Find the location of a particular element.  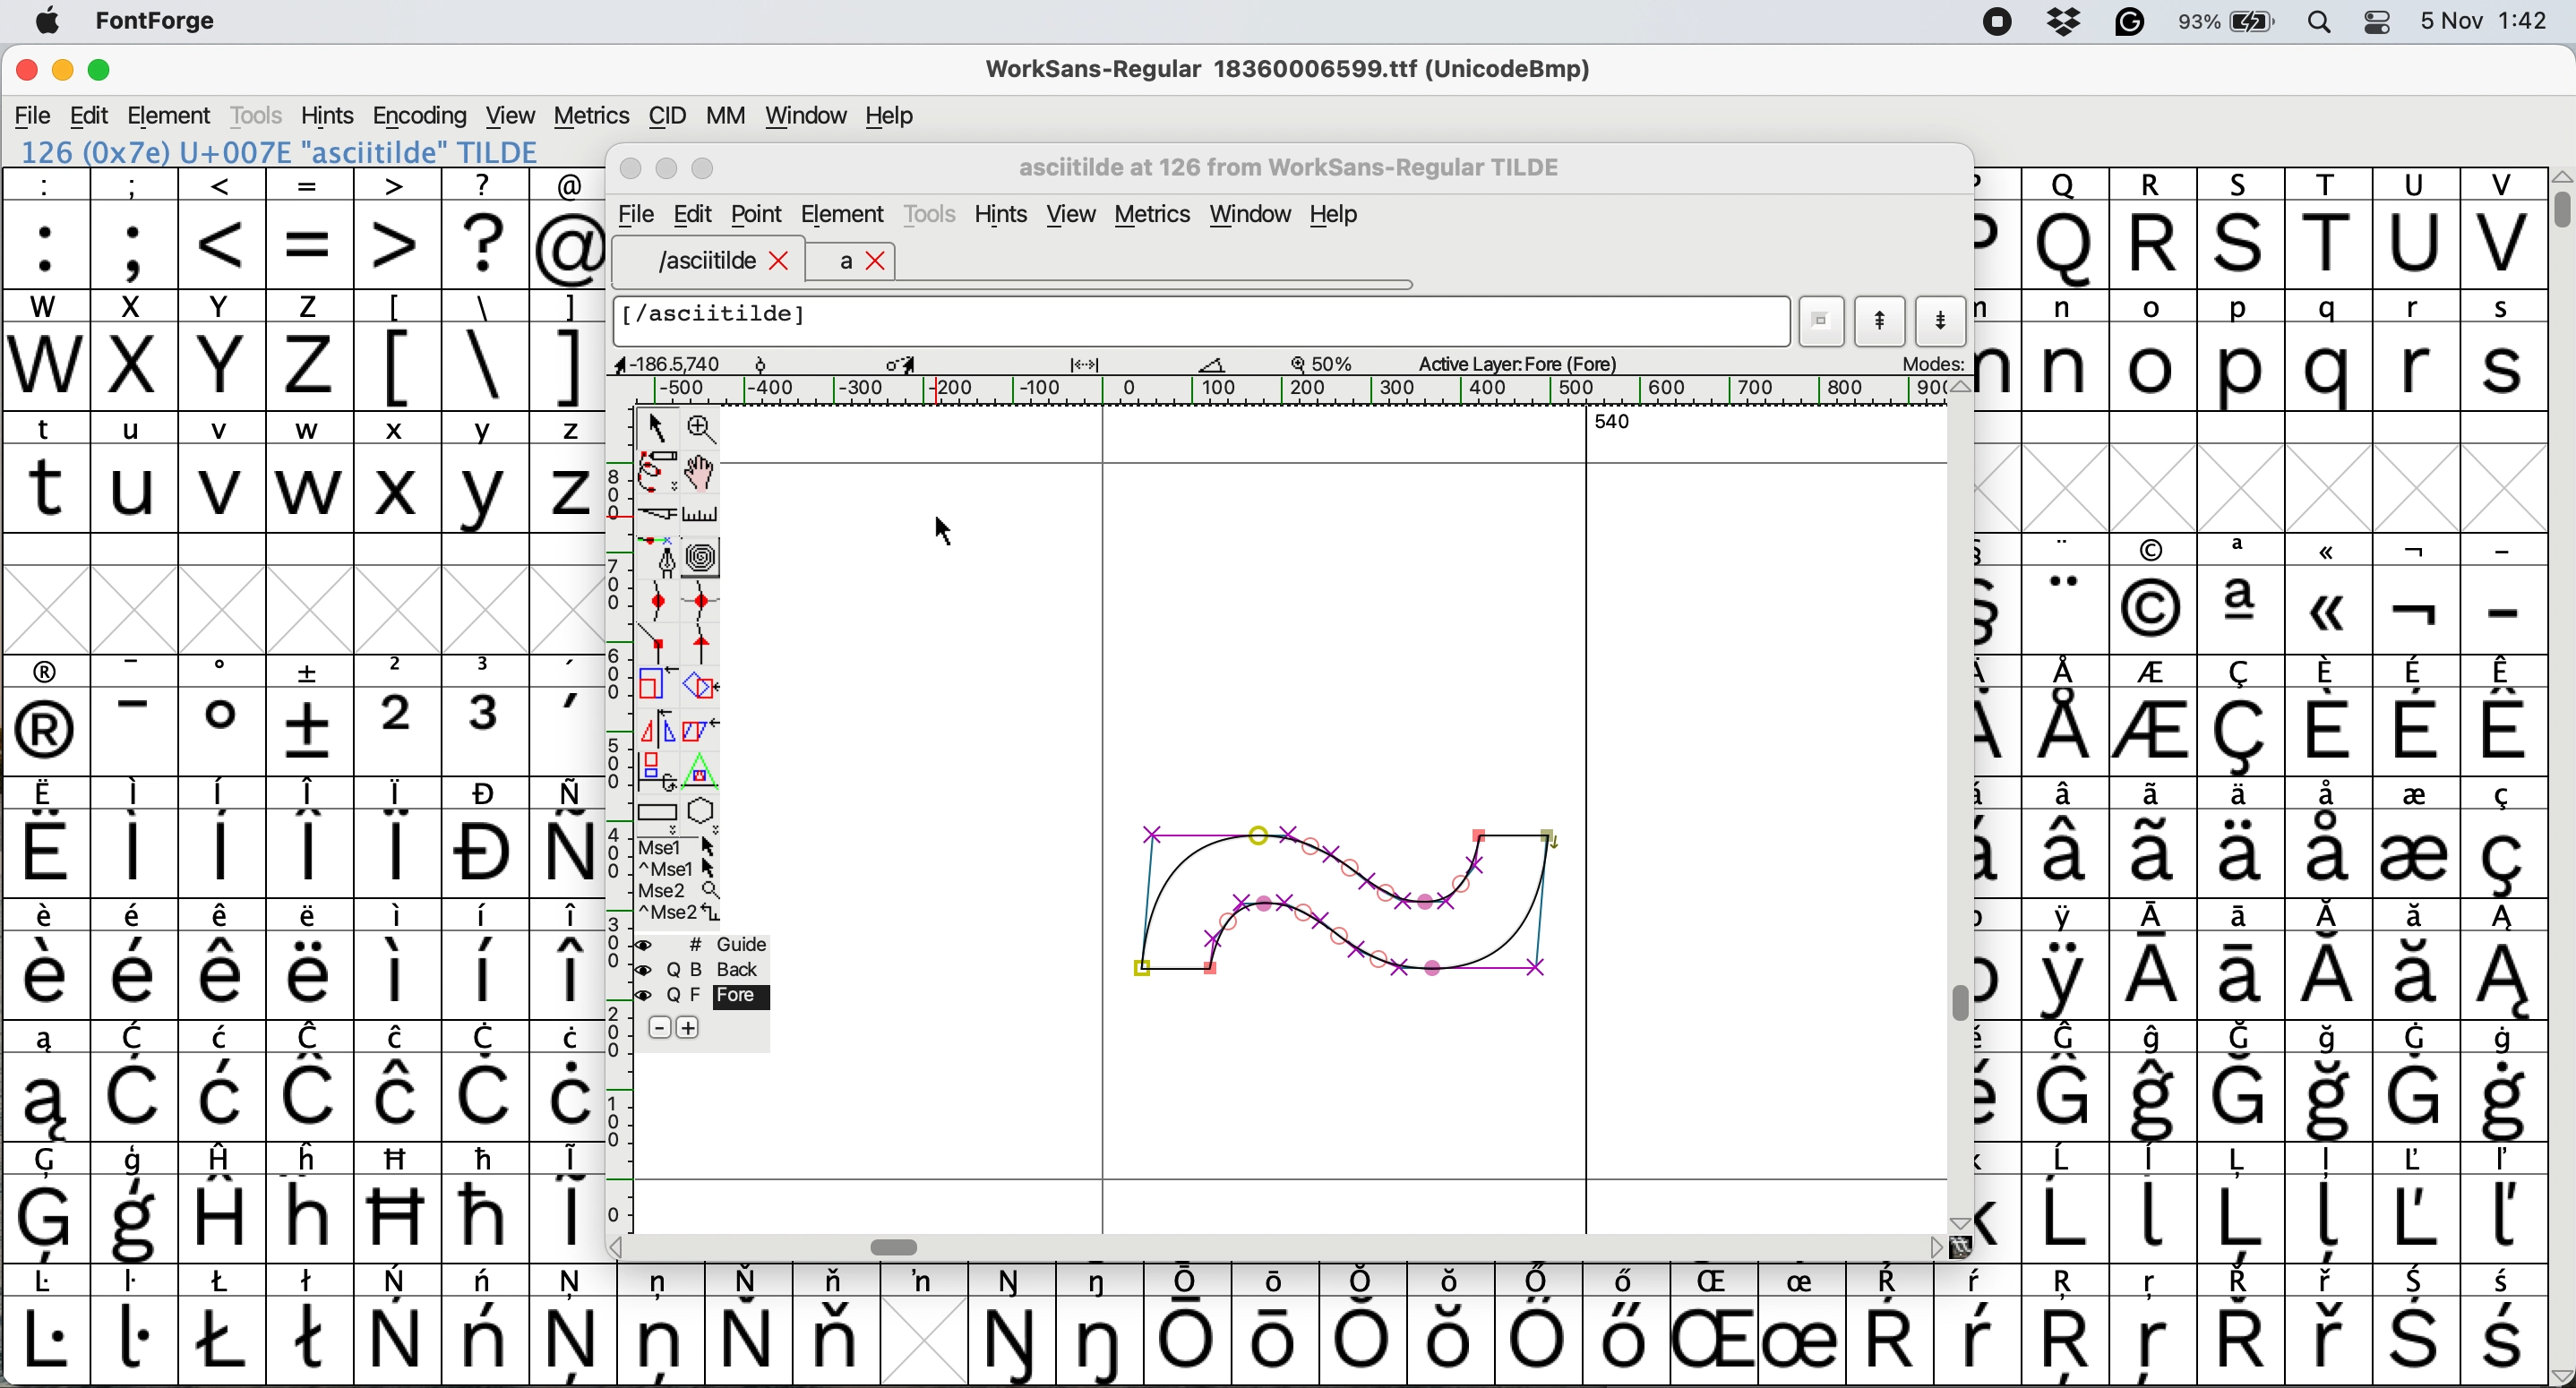

u is located at coordinates (136, 471).